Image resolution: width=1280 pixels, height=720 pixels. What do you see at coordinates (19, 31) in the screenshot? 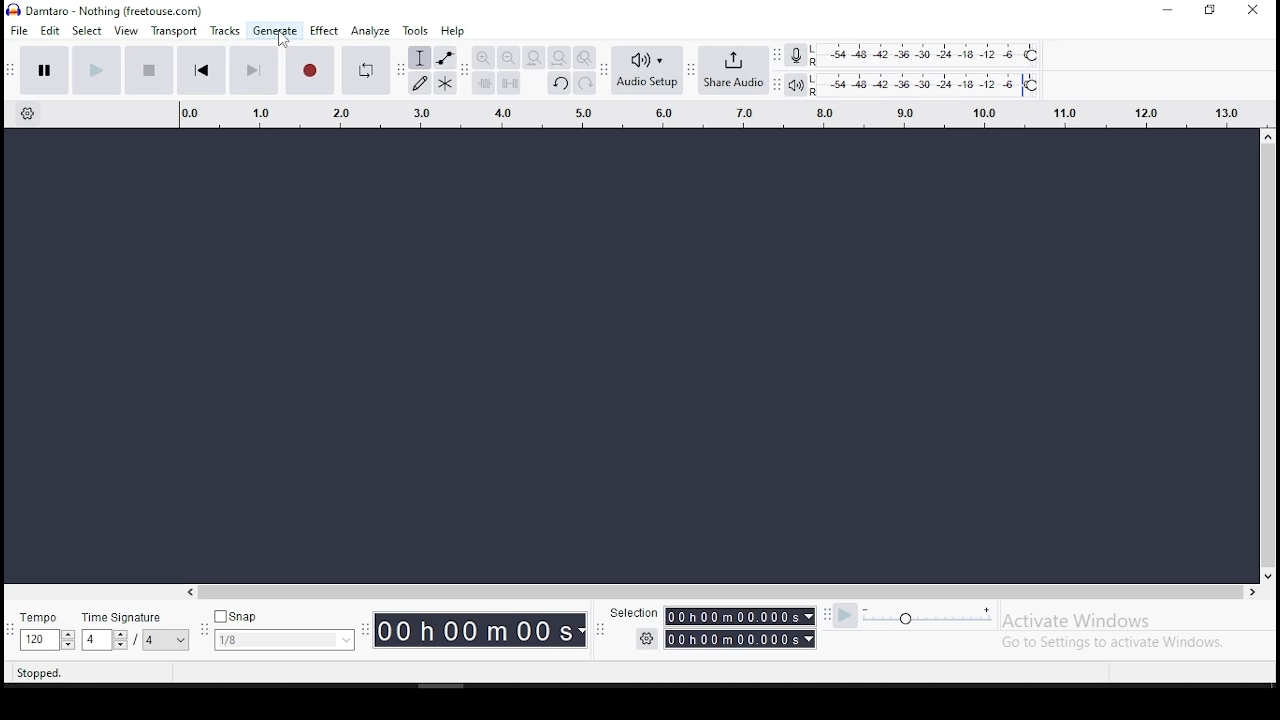
I see `file` at bounding box center [19, 31].